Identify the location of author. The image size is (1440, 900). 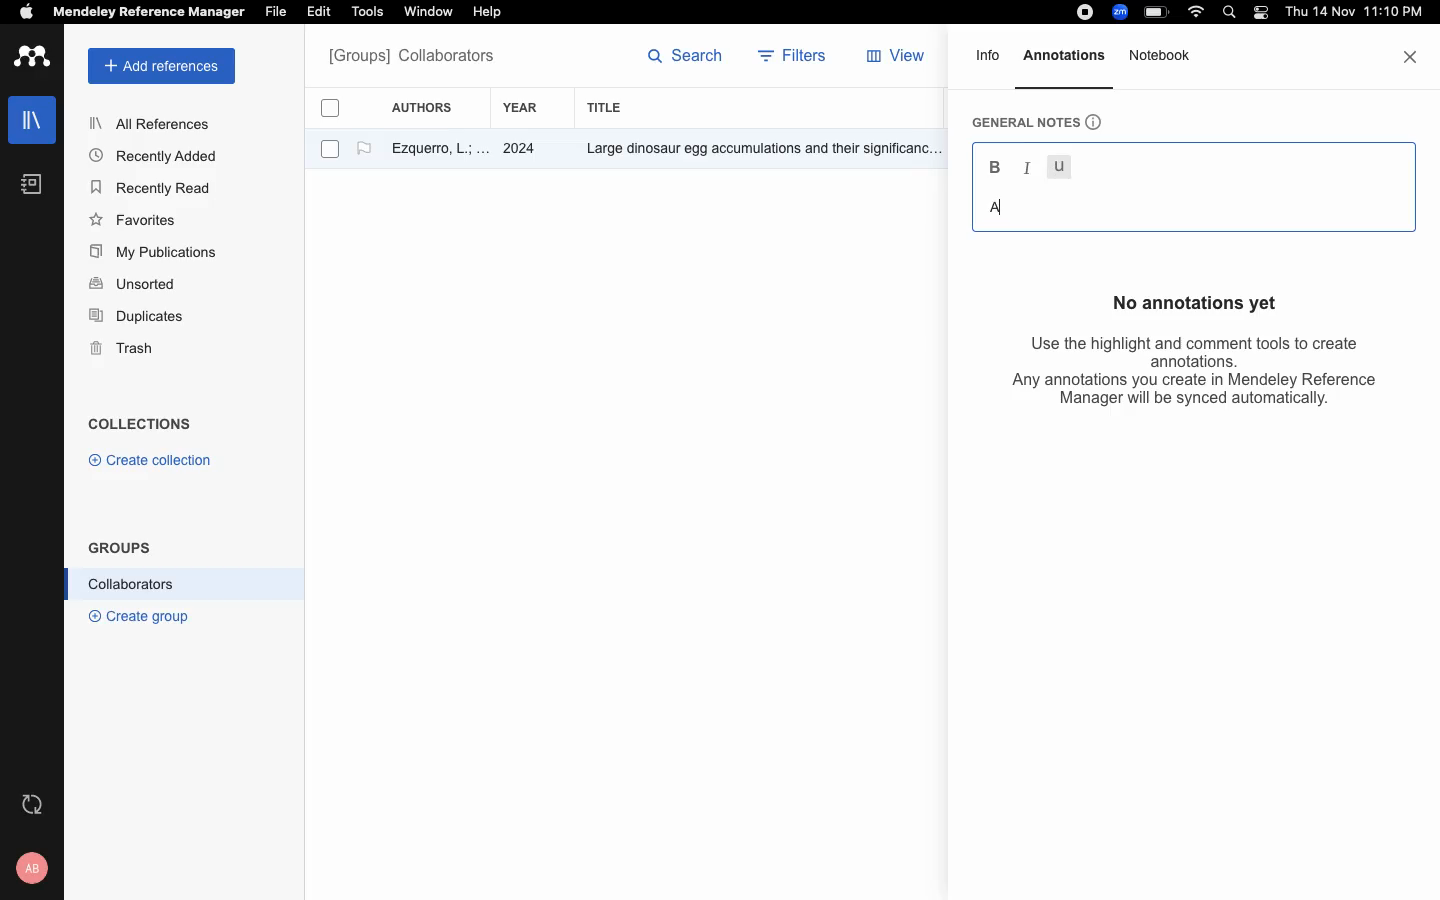
(431, 151).